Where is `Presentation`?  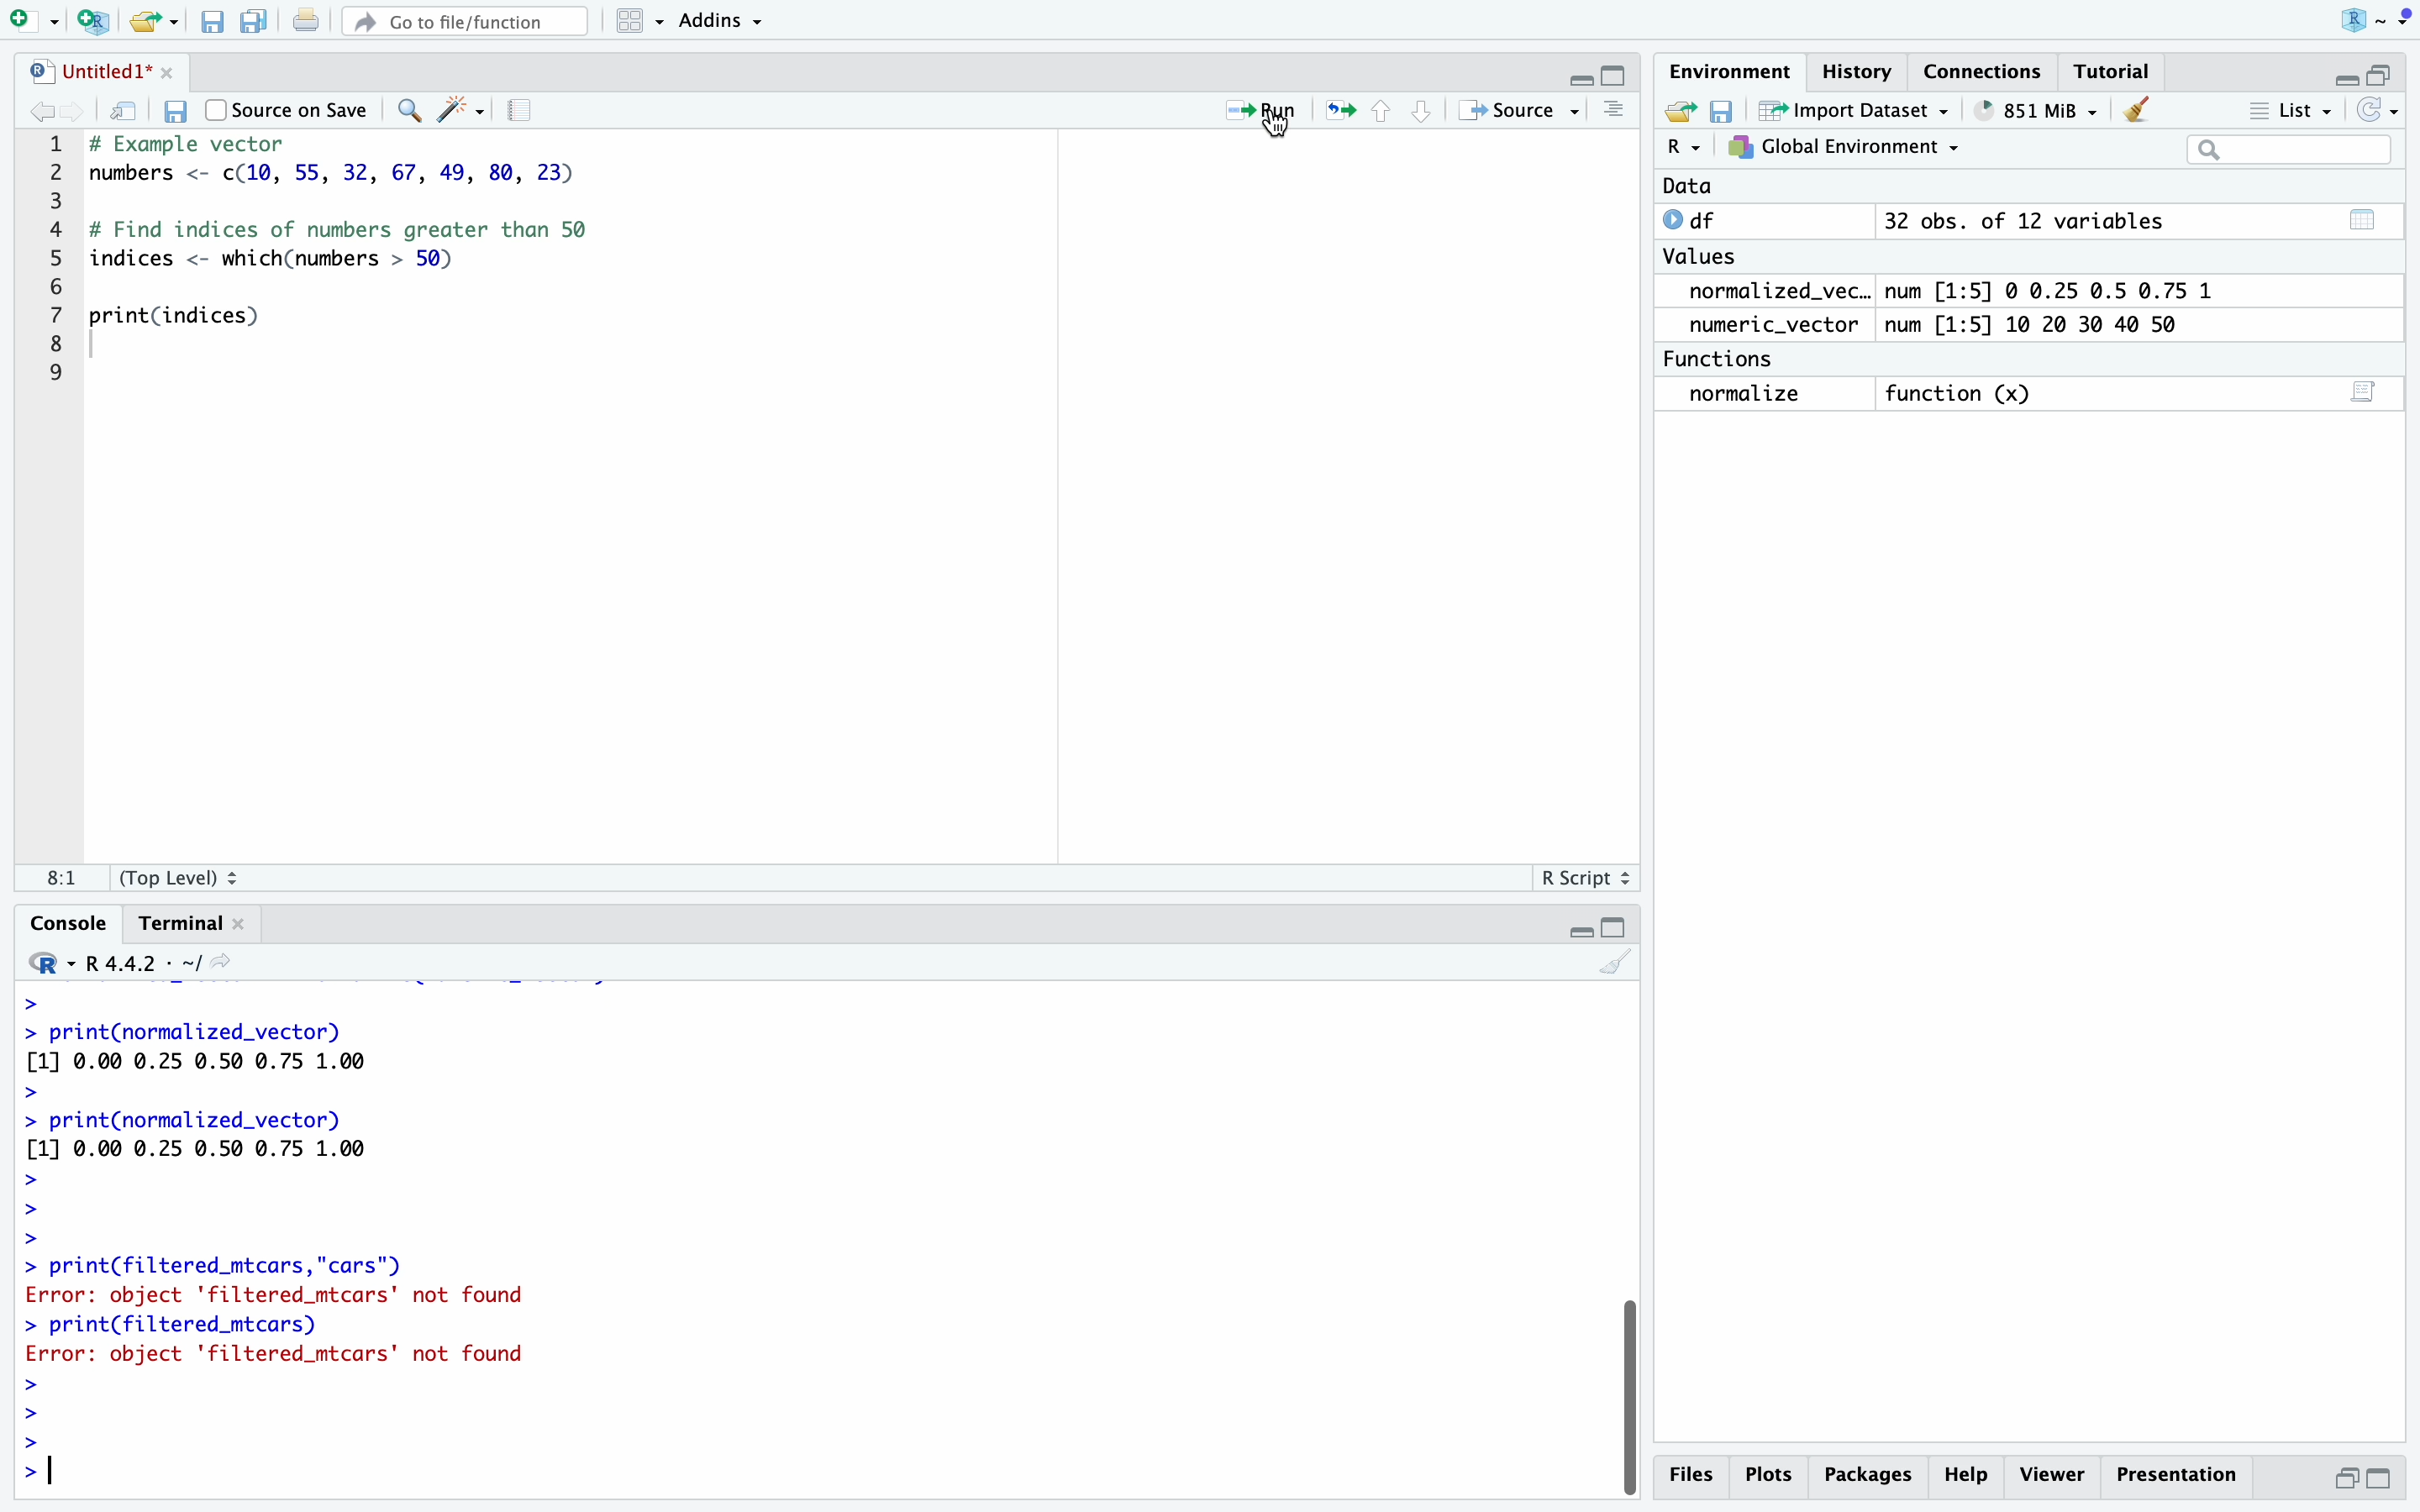
Presentation is located at coordinates (2174, 1469).